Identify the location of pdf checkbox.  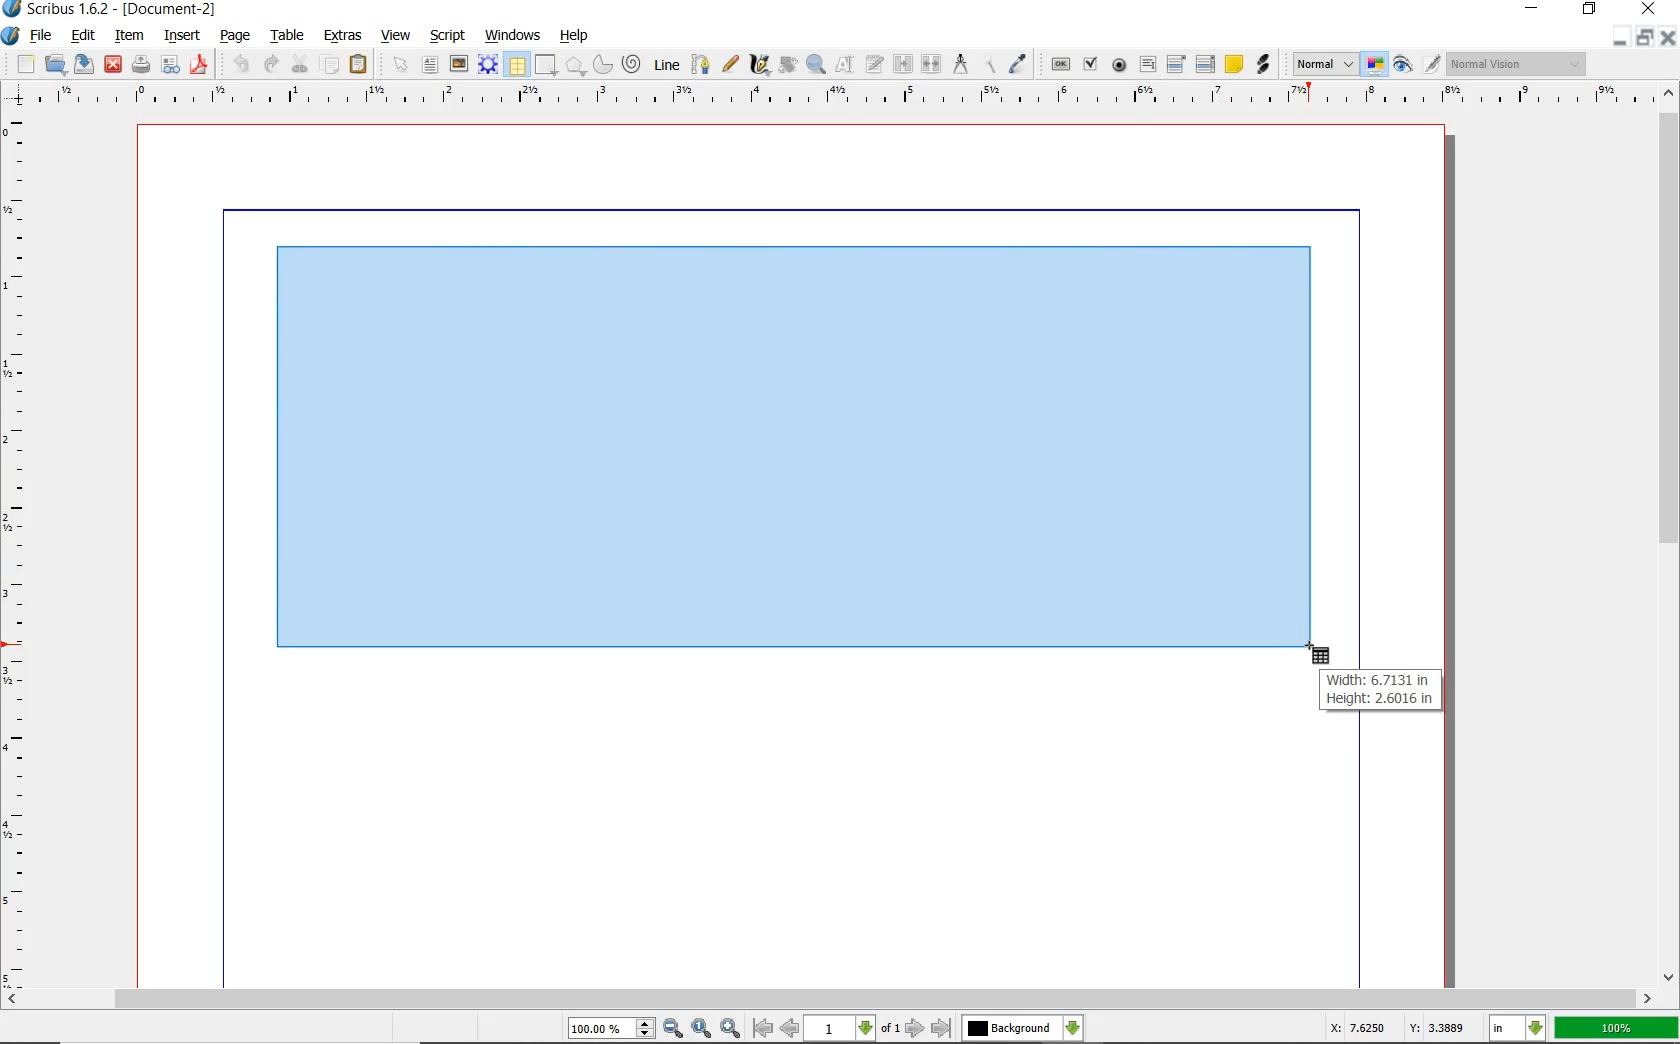
(1088, 64).